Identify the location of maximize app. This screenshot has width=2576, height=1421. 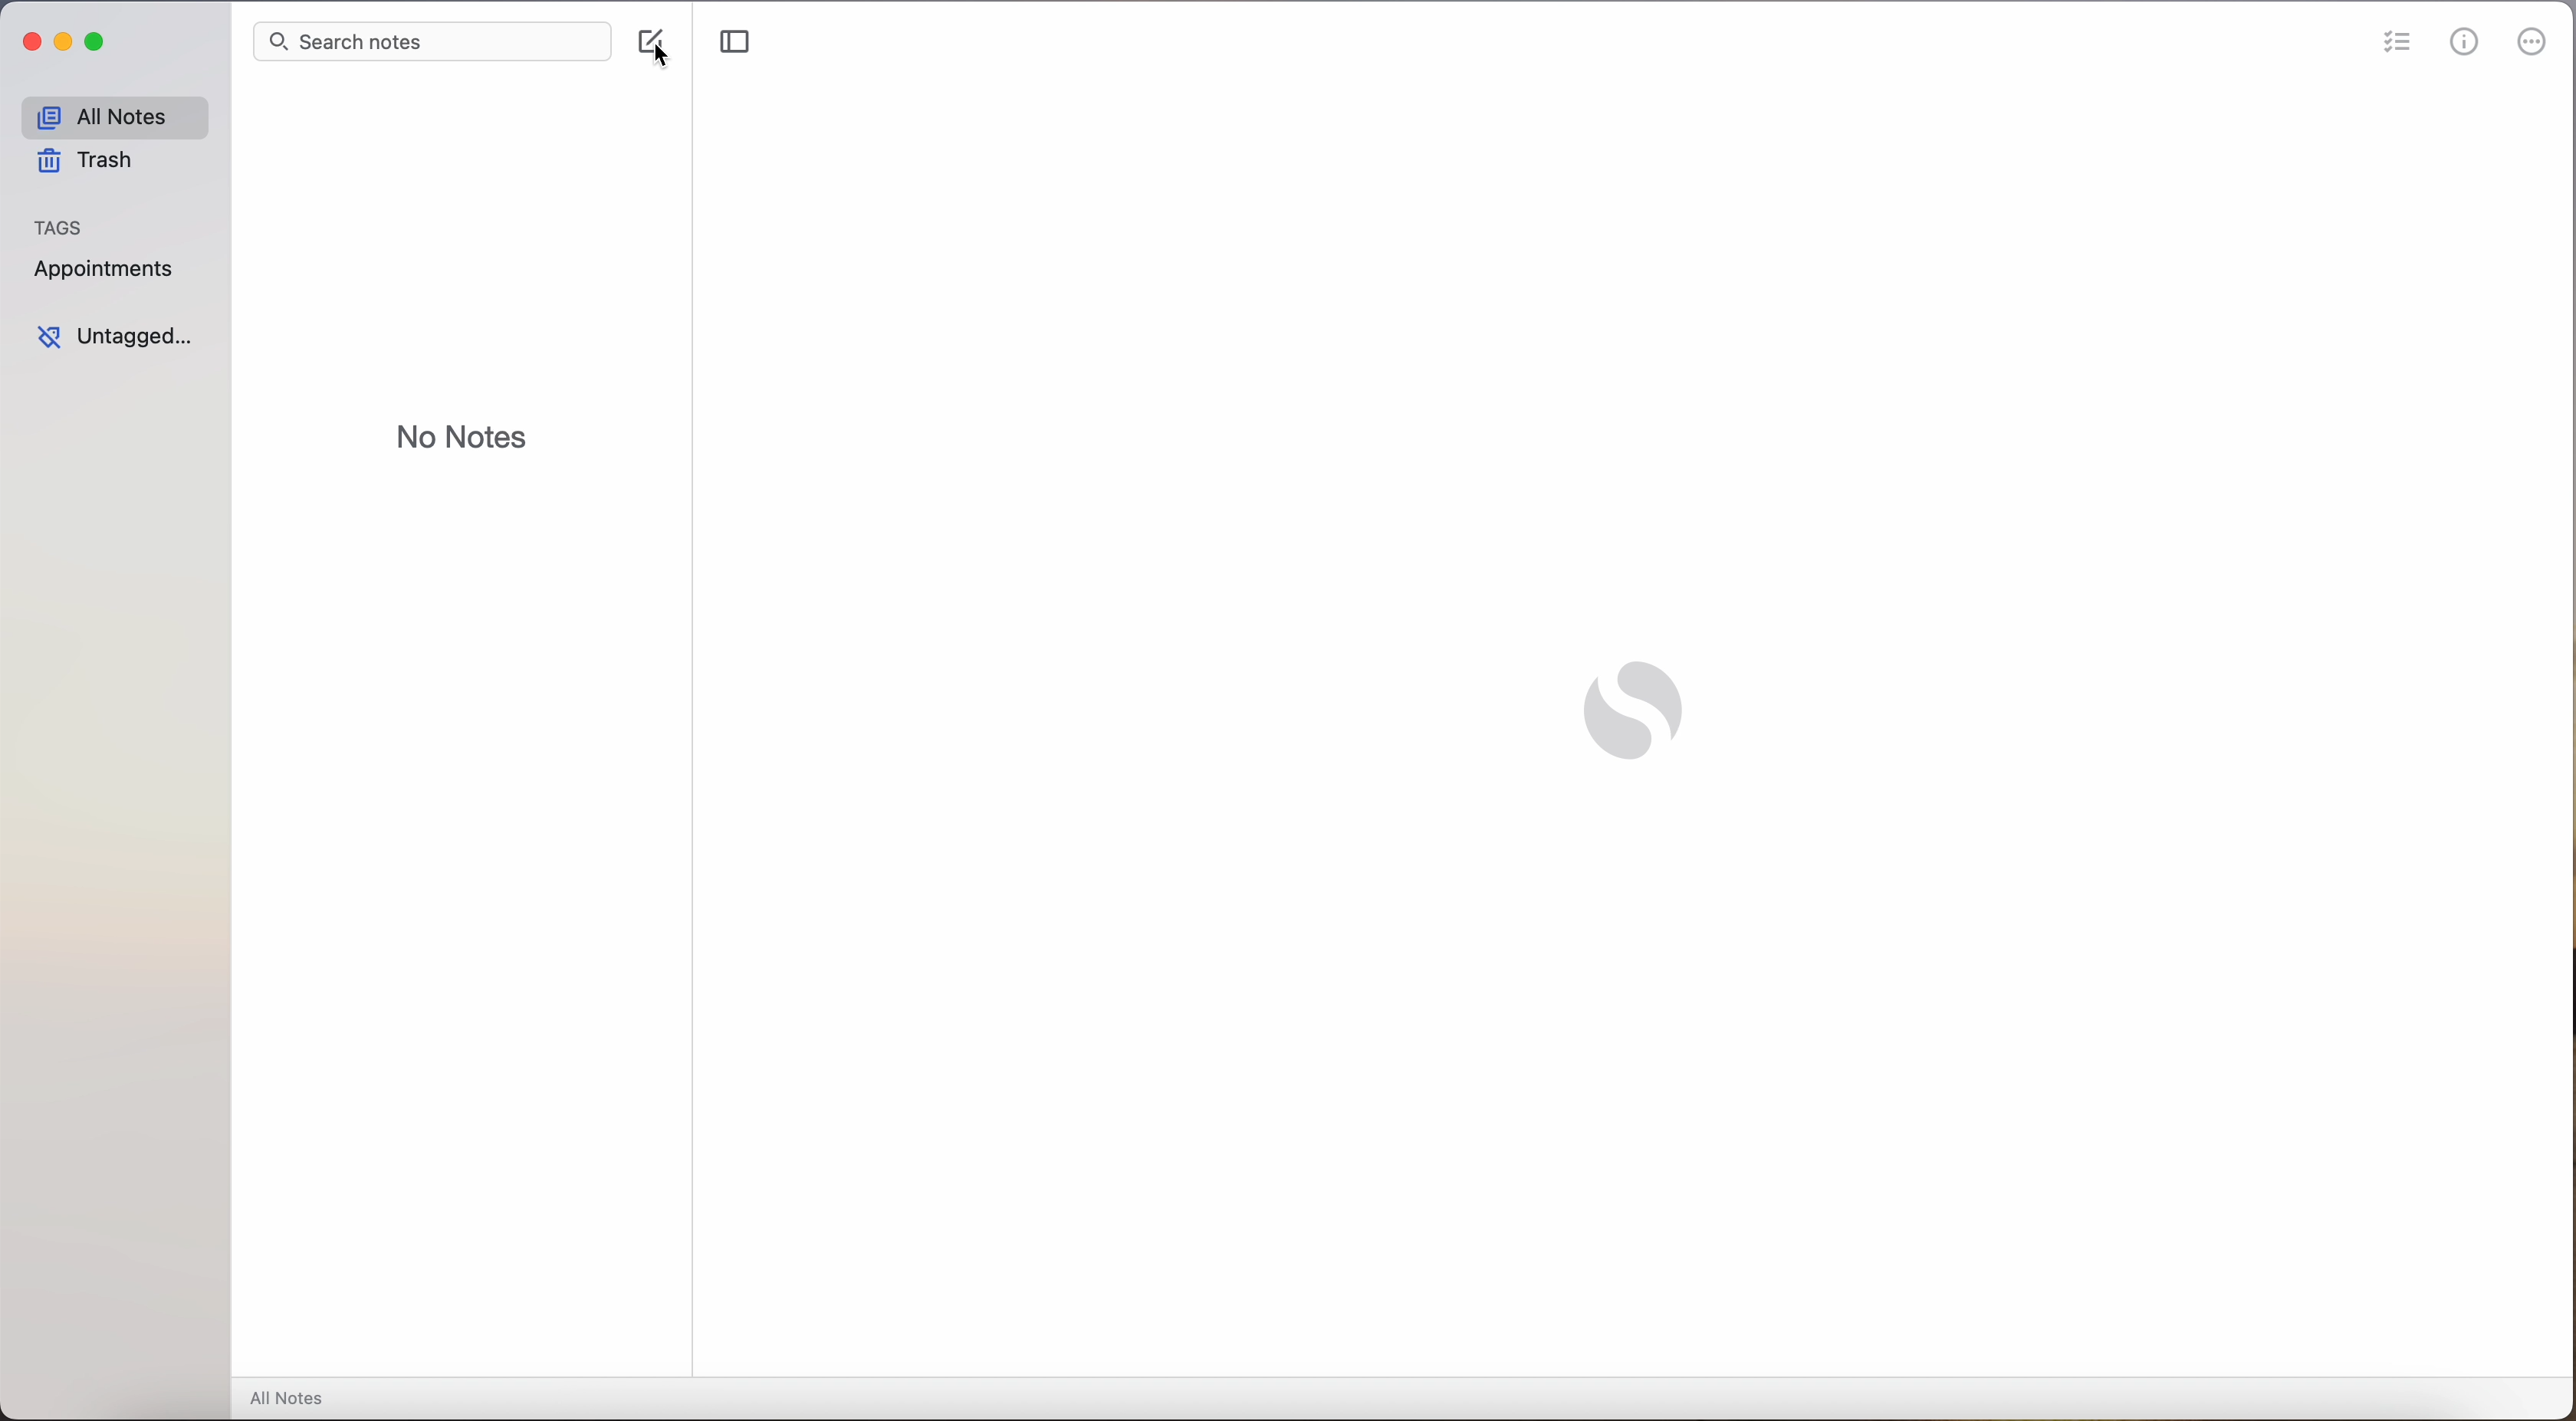
(98, 43).